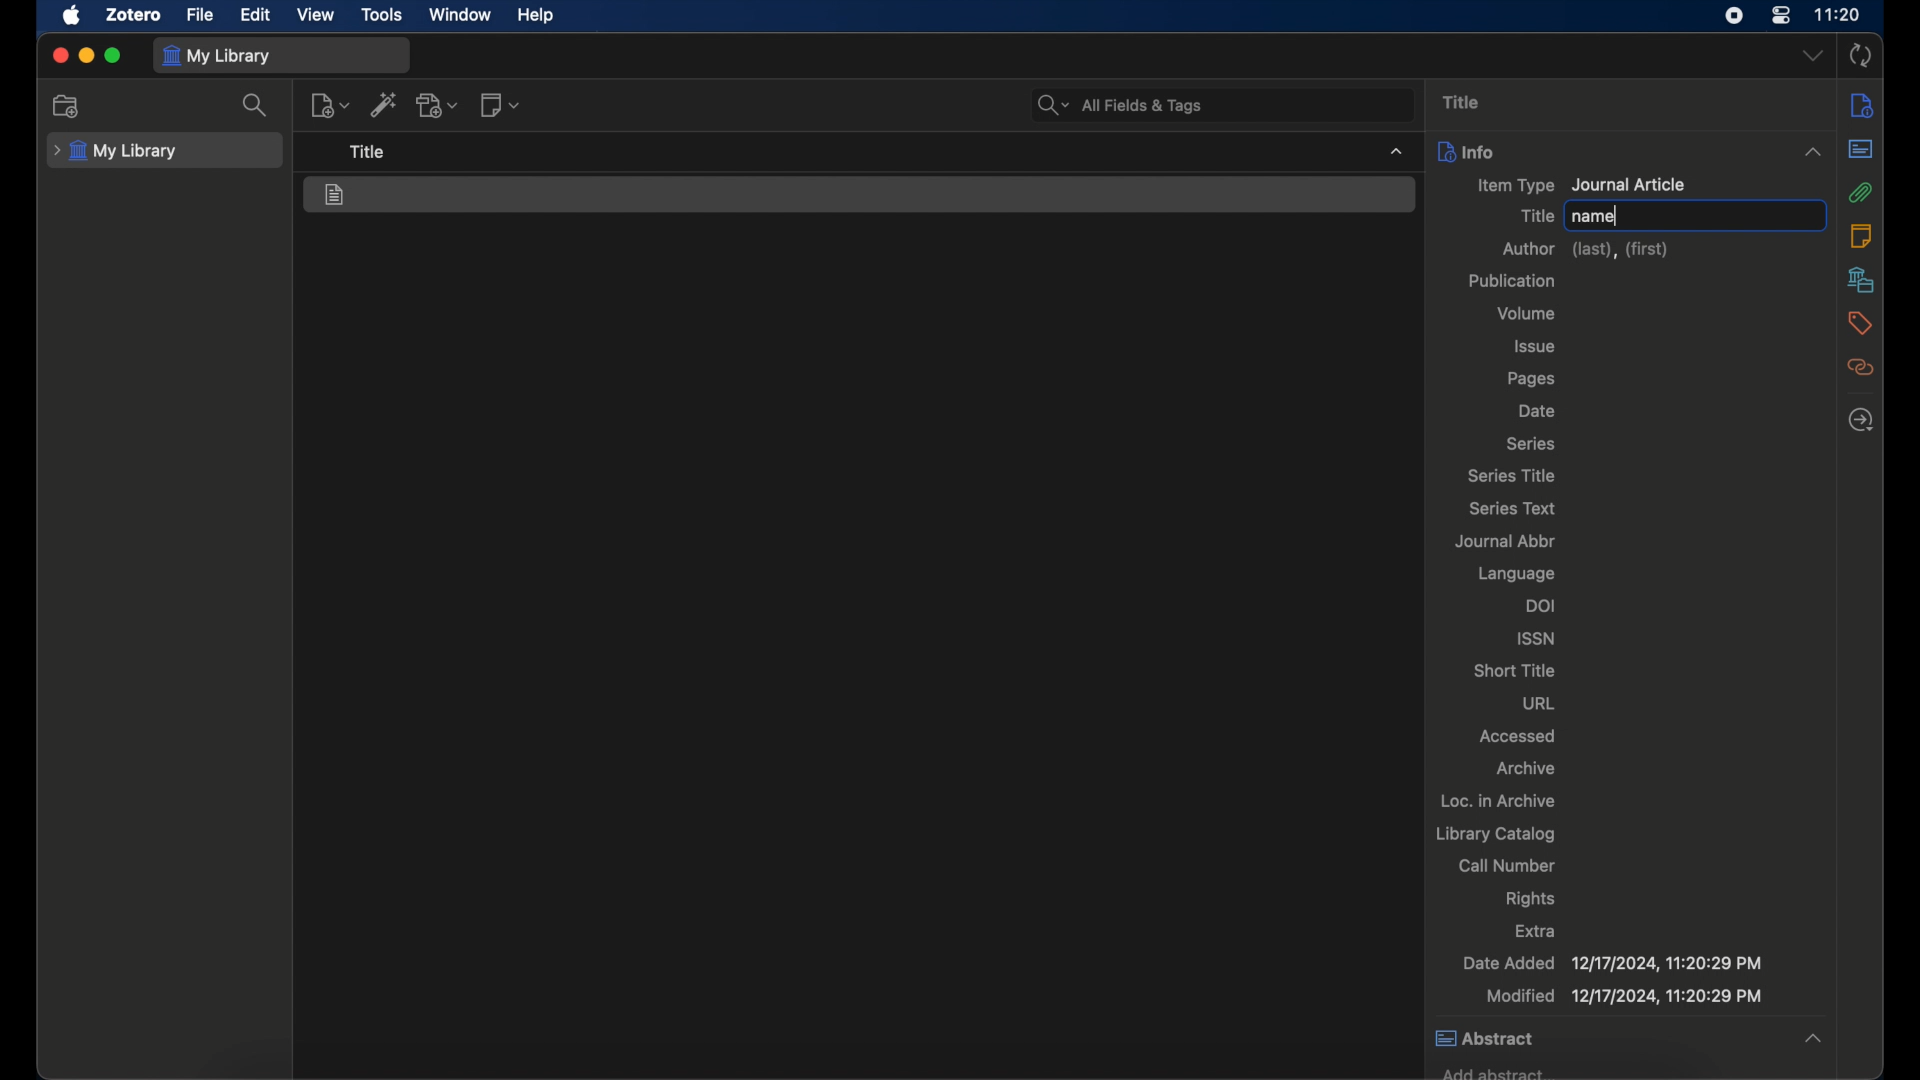 This screenshot has height=1080, width=1920. I want to click on maximize, so click(114, 55).